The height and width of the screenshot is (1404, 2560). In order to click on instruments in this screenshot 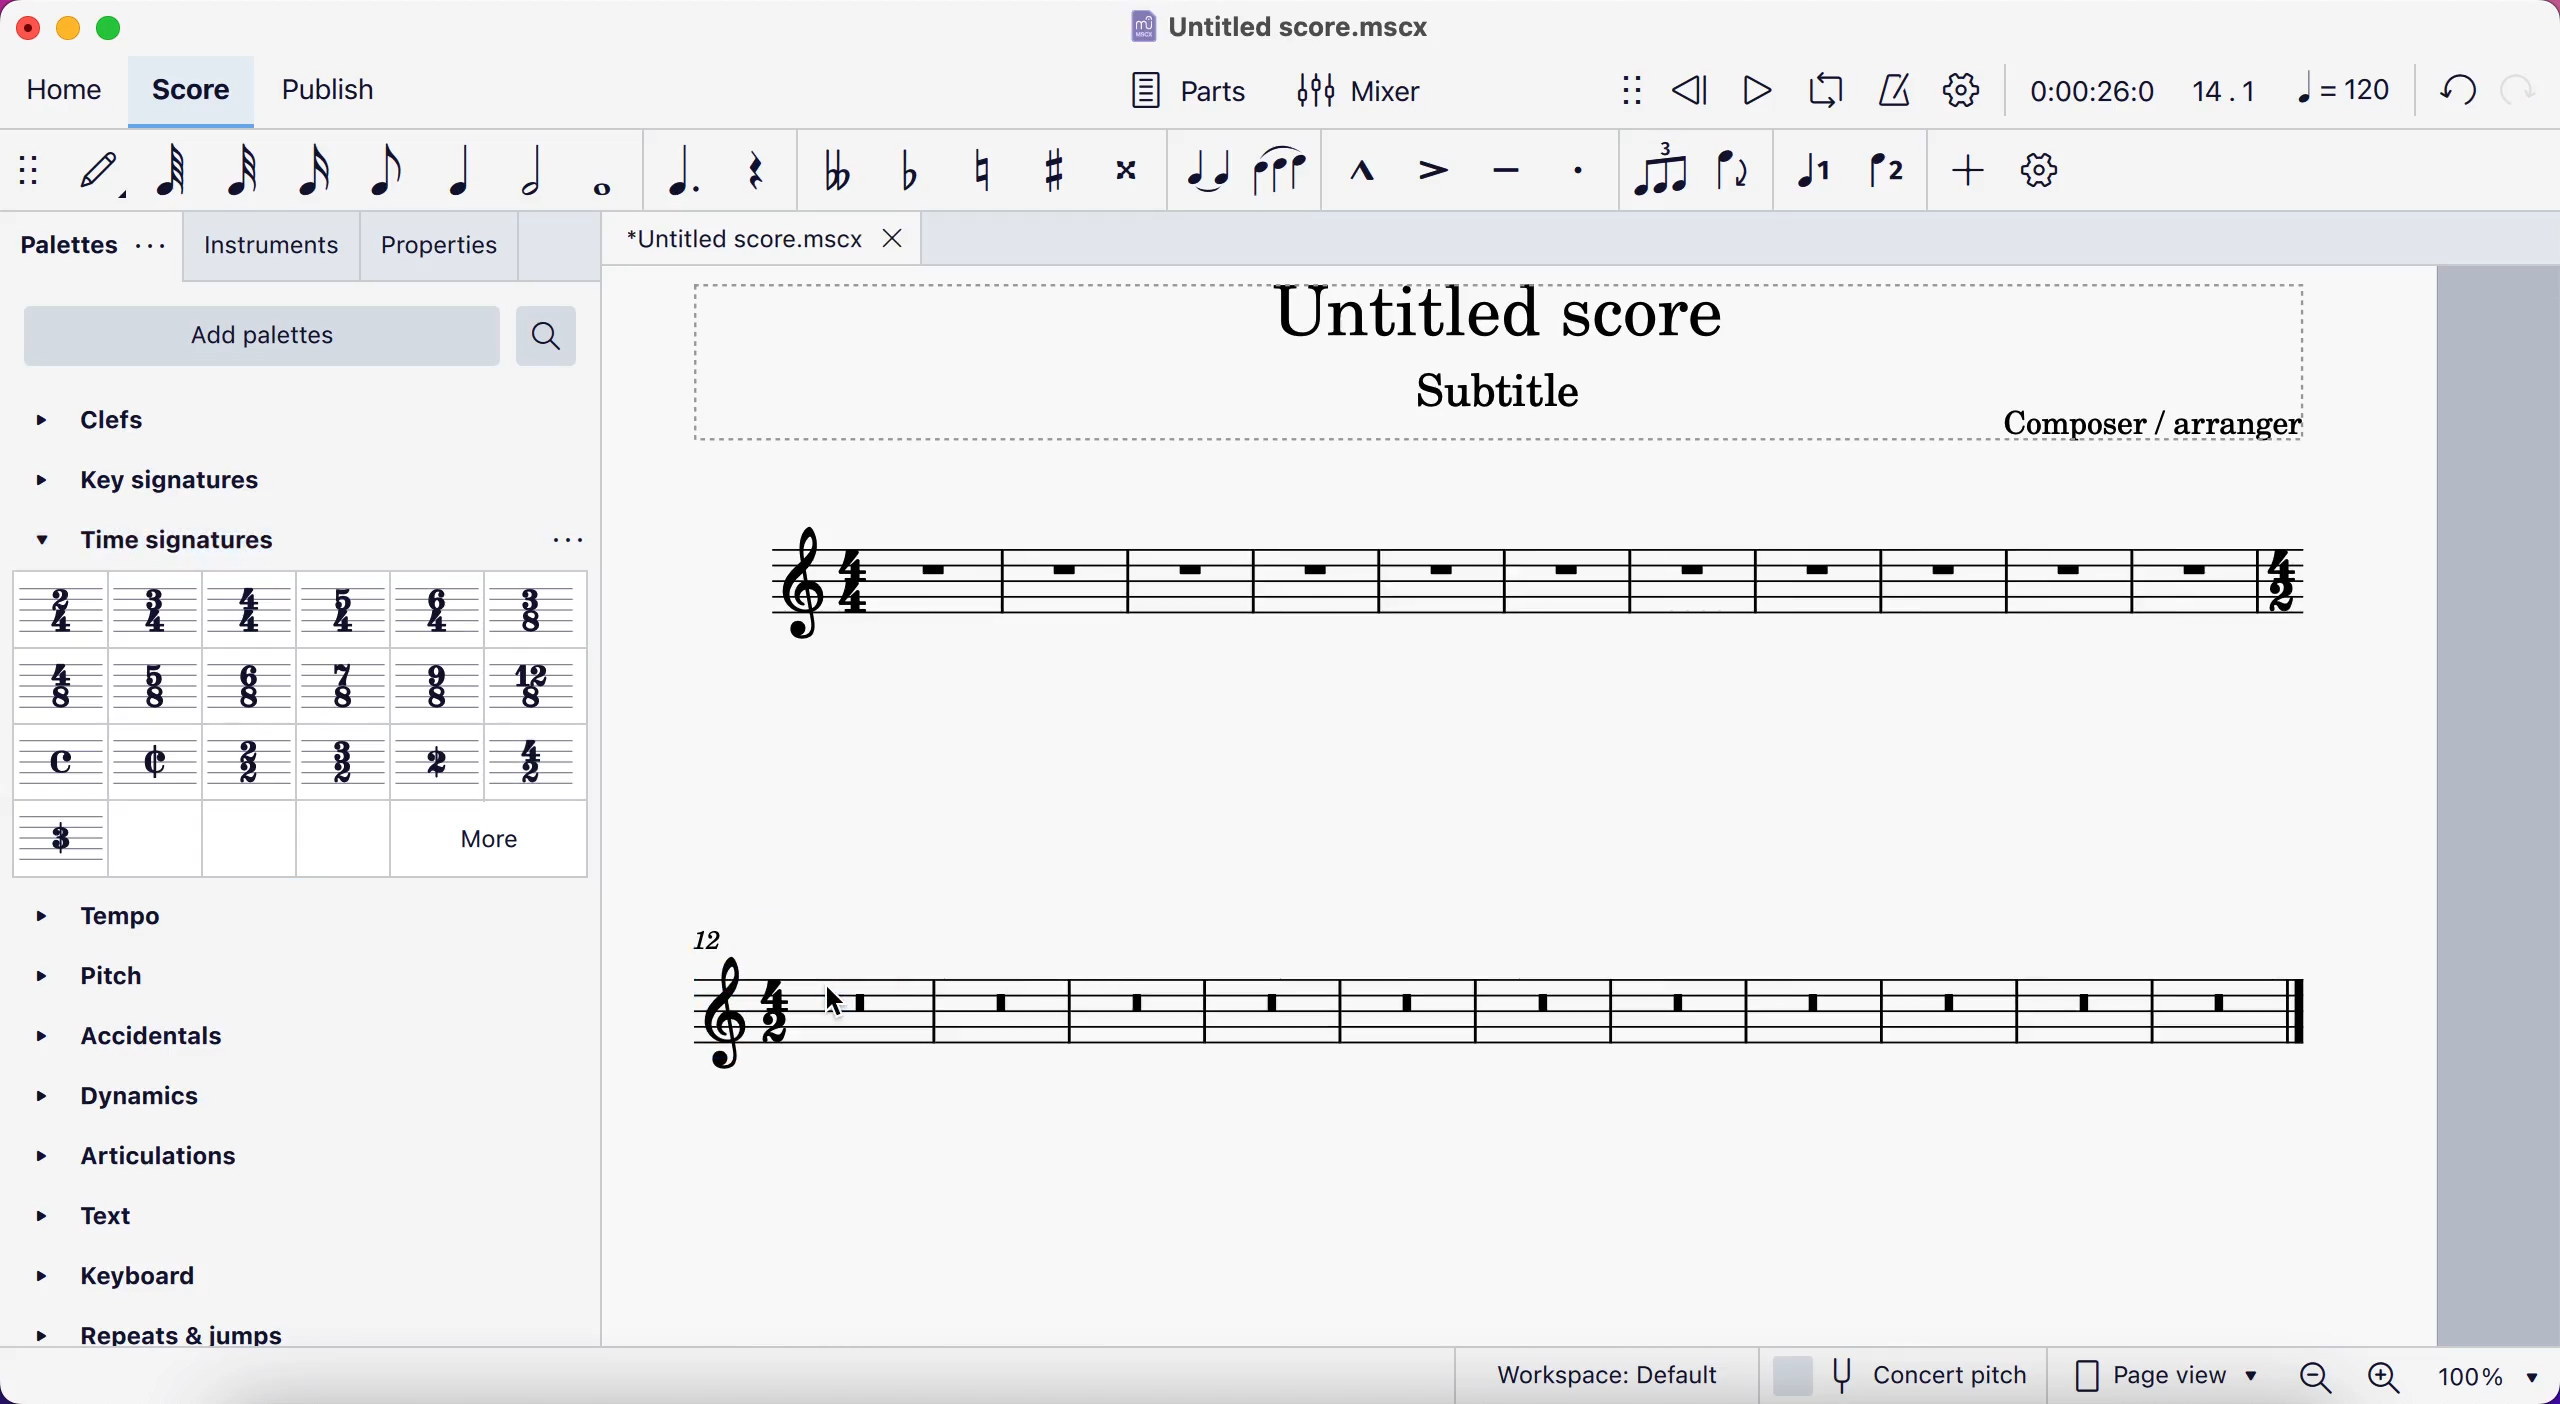, I will do `click(269, 250)`.